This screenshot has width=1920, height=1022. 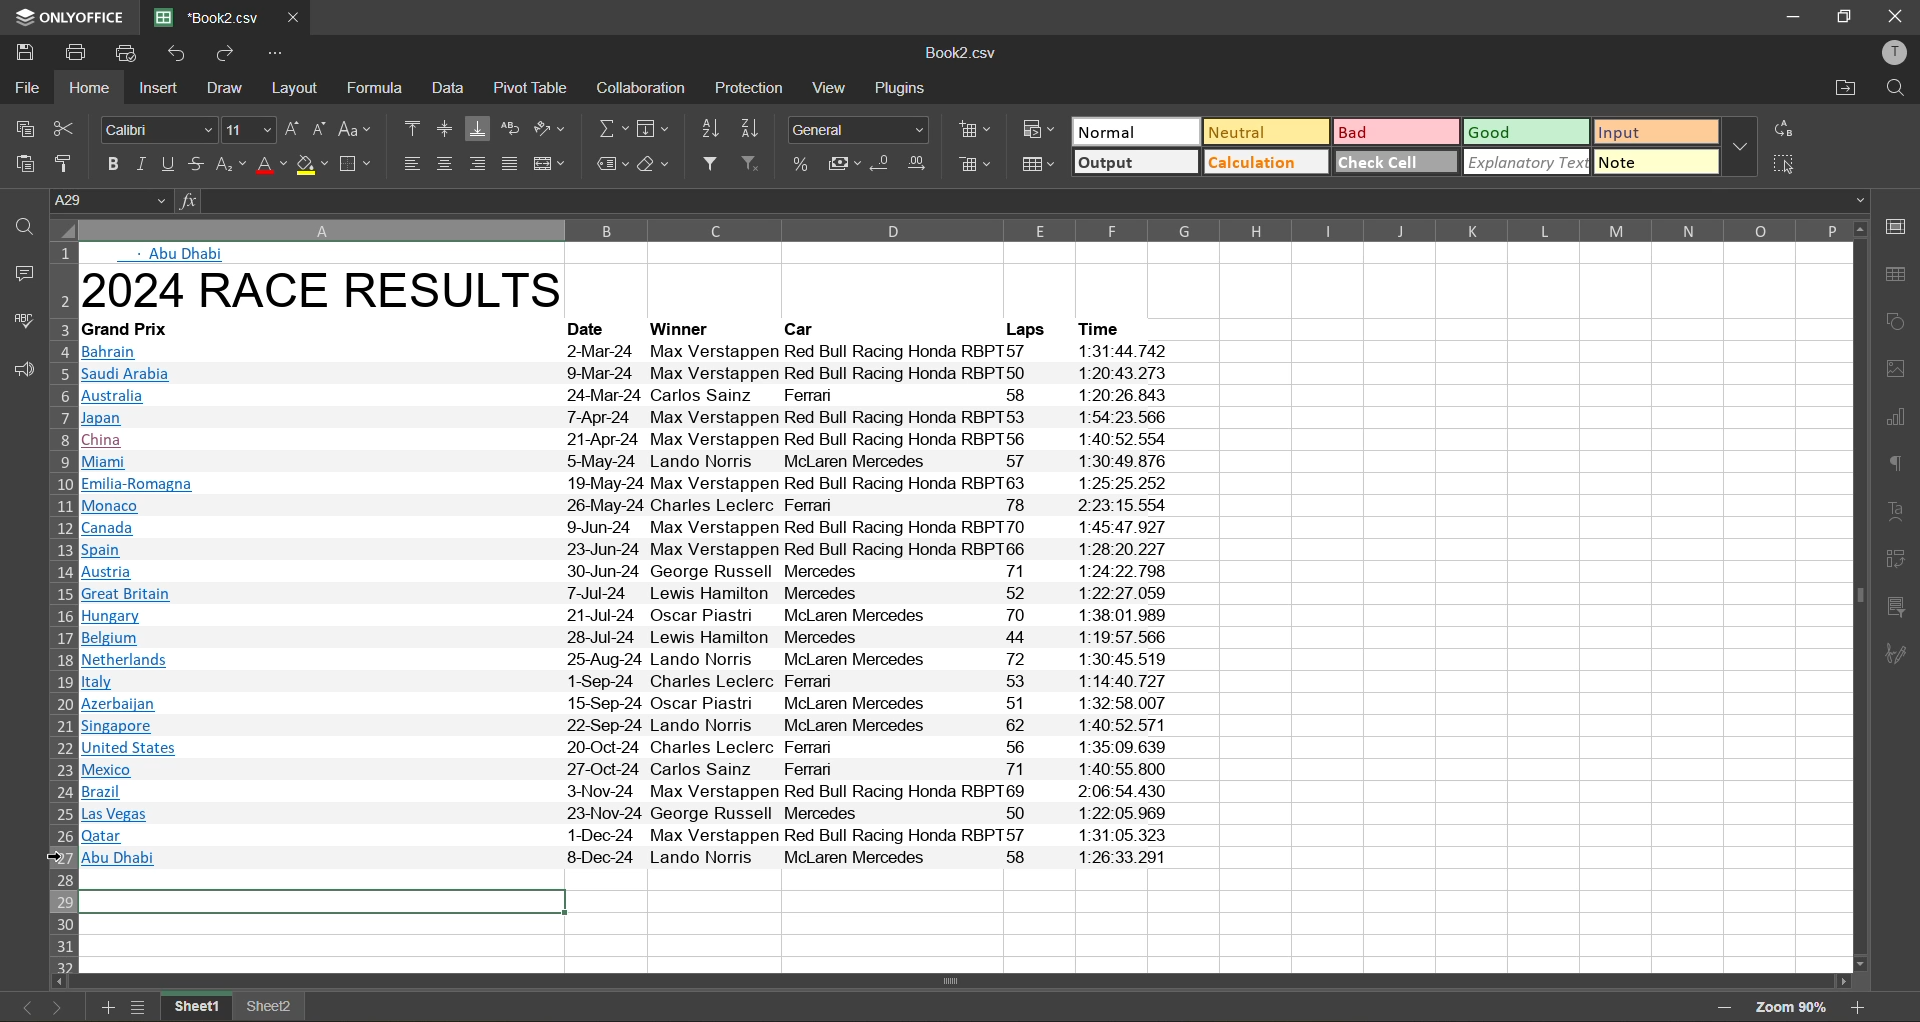 I want to click on comments, so click(x=20, y=271).